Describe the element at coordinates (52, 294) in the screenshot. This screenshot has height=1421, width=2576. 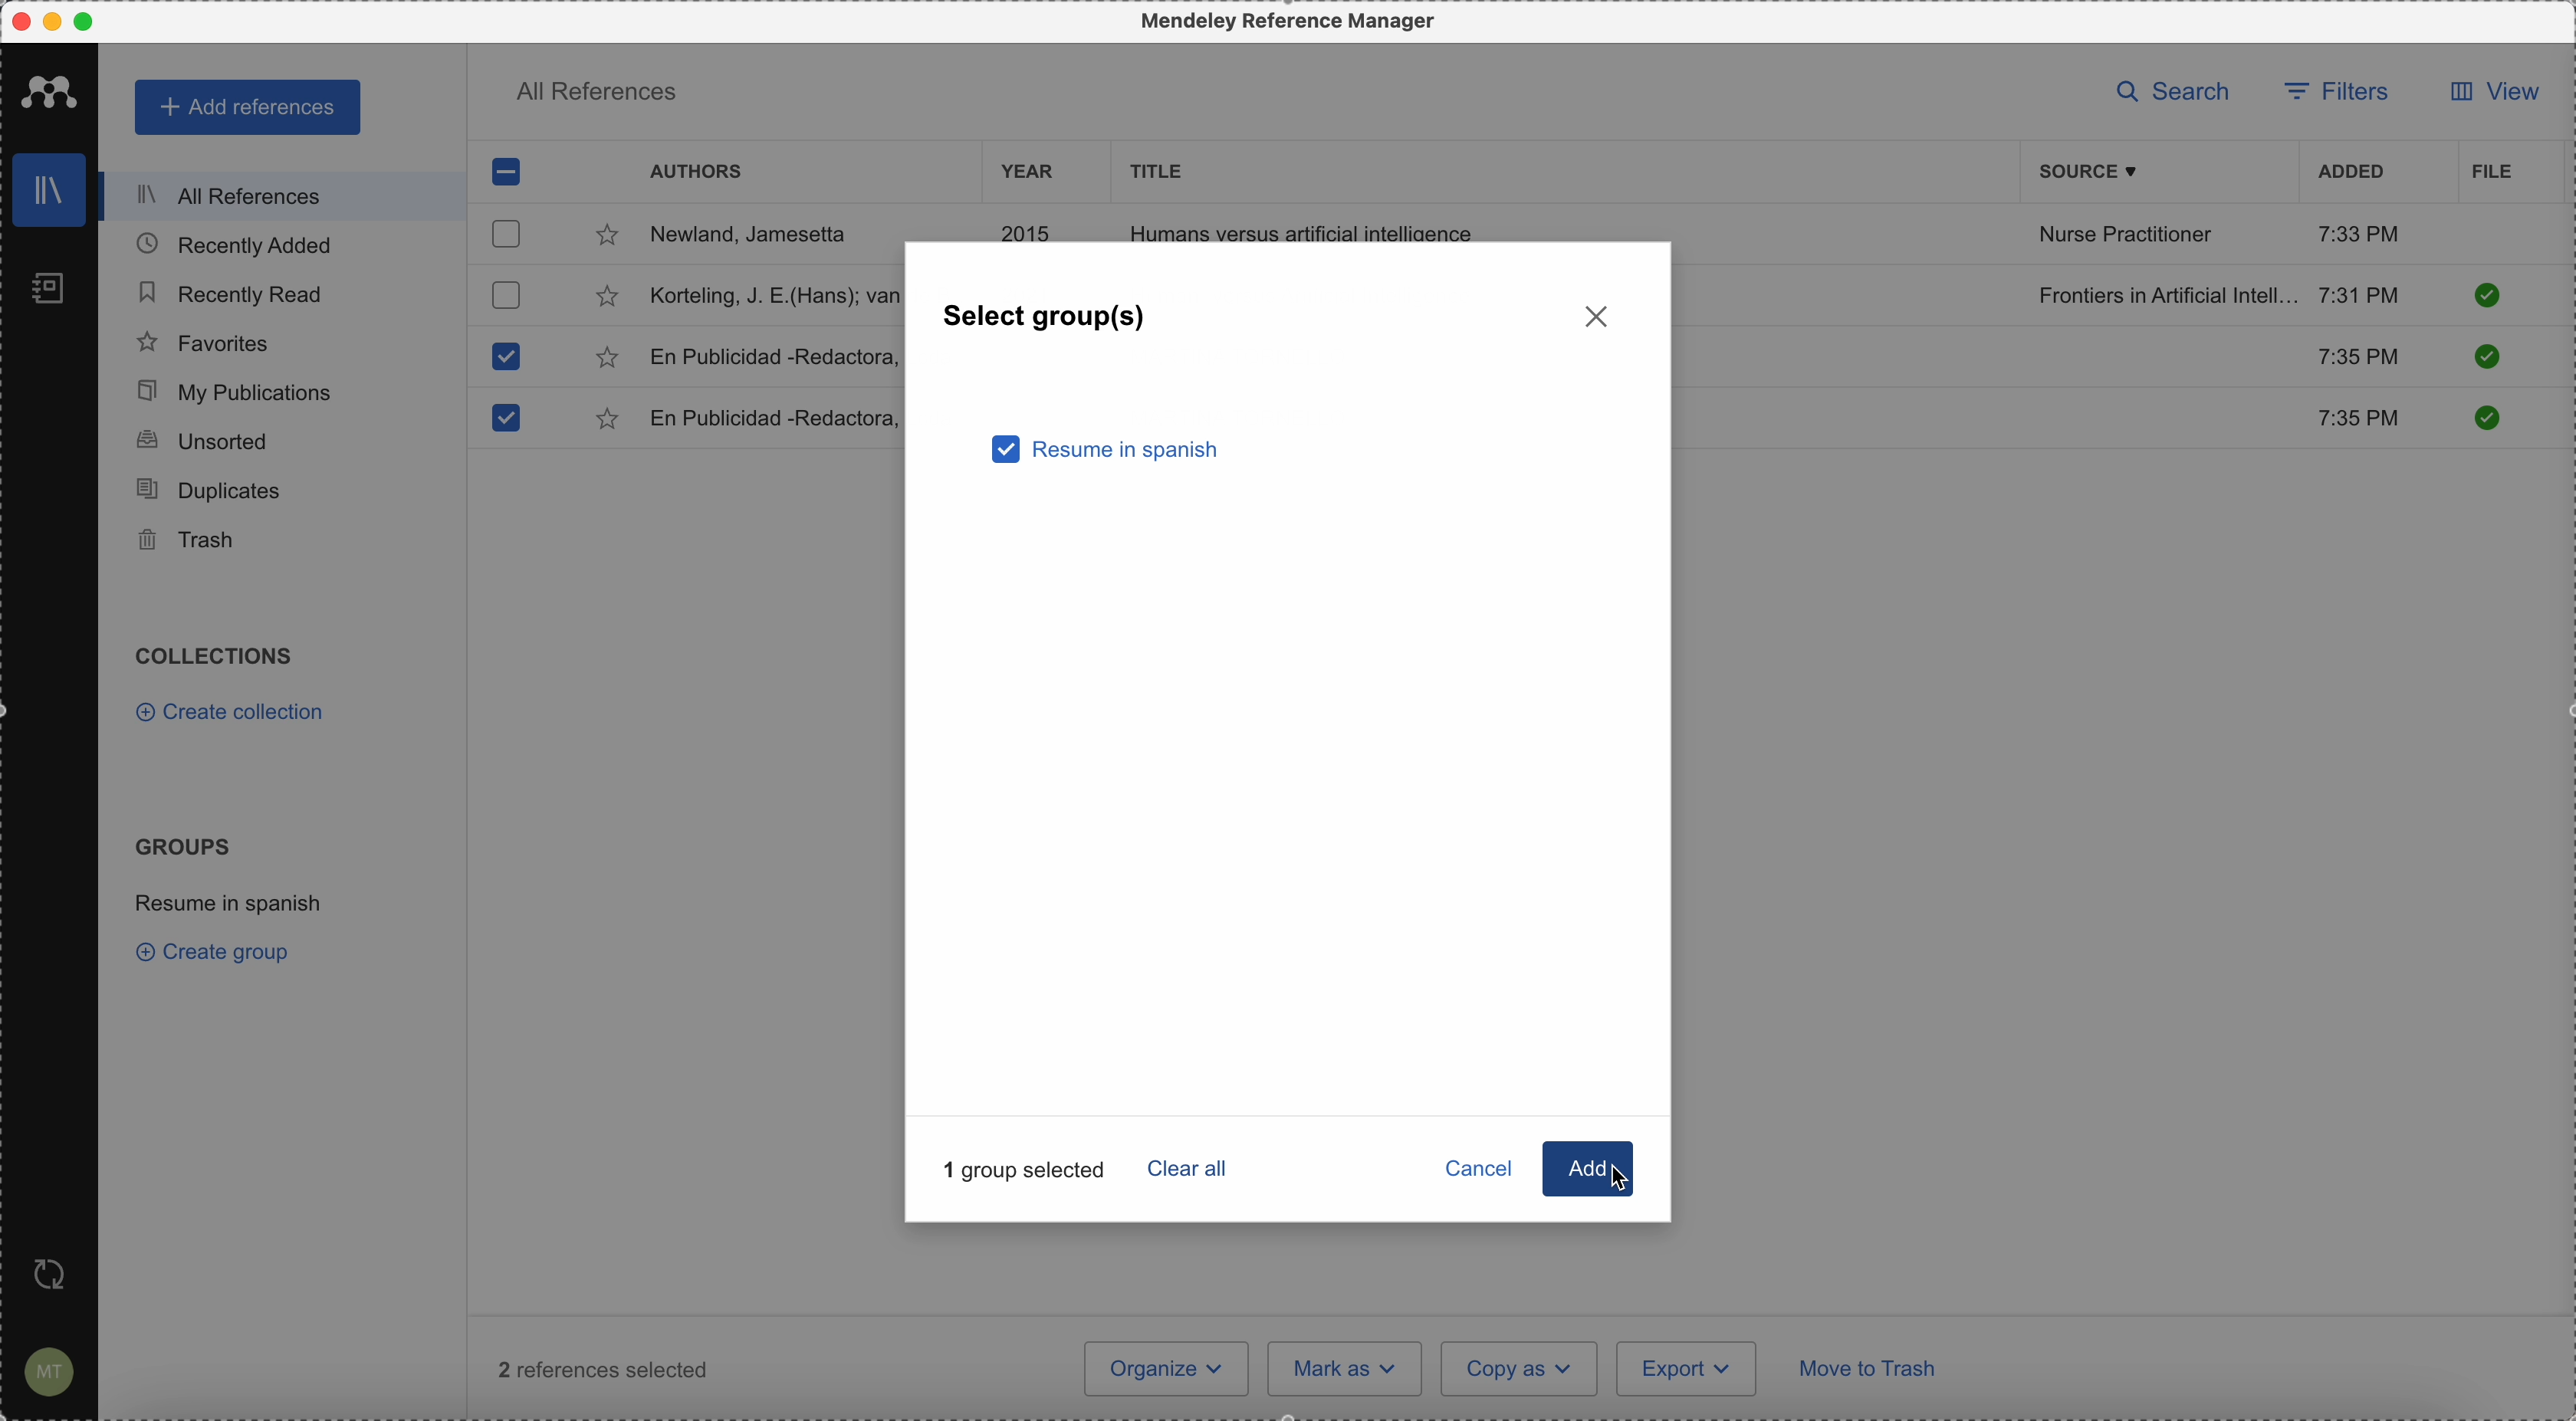
I see `notebooks` at that location.